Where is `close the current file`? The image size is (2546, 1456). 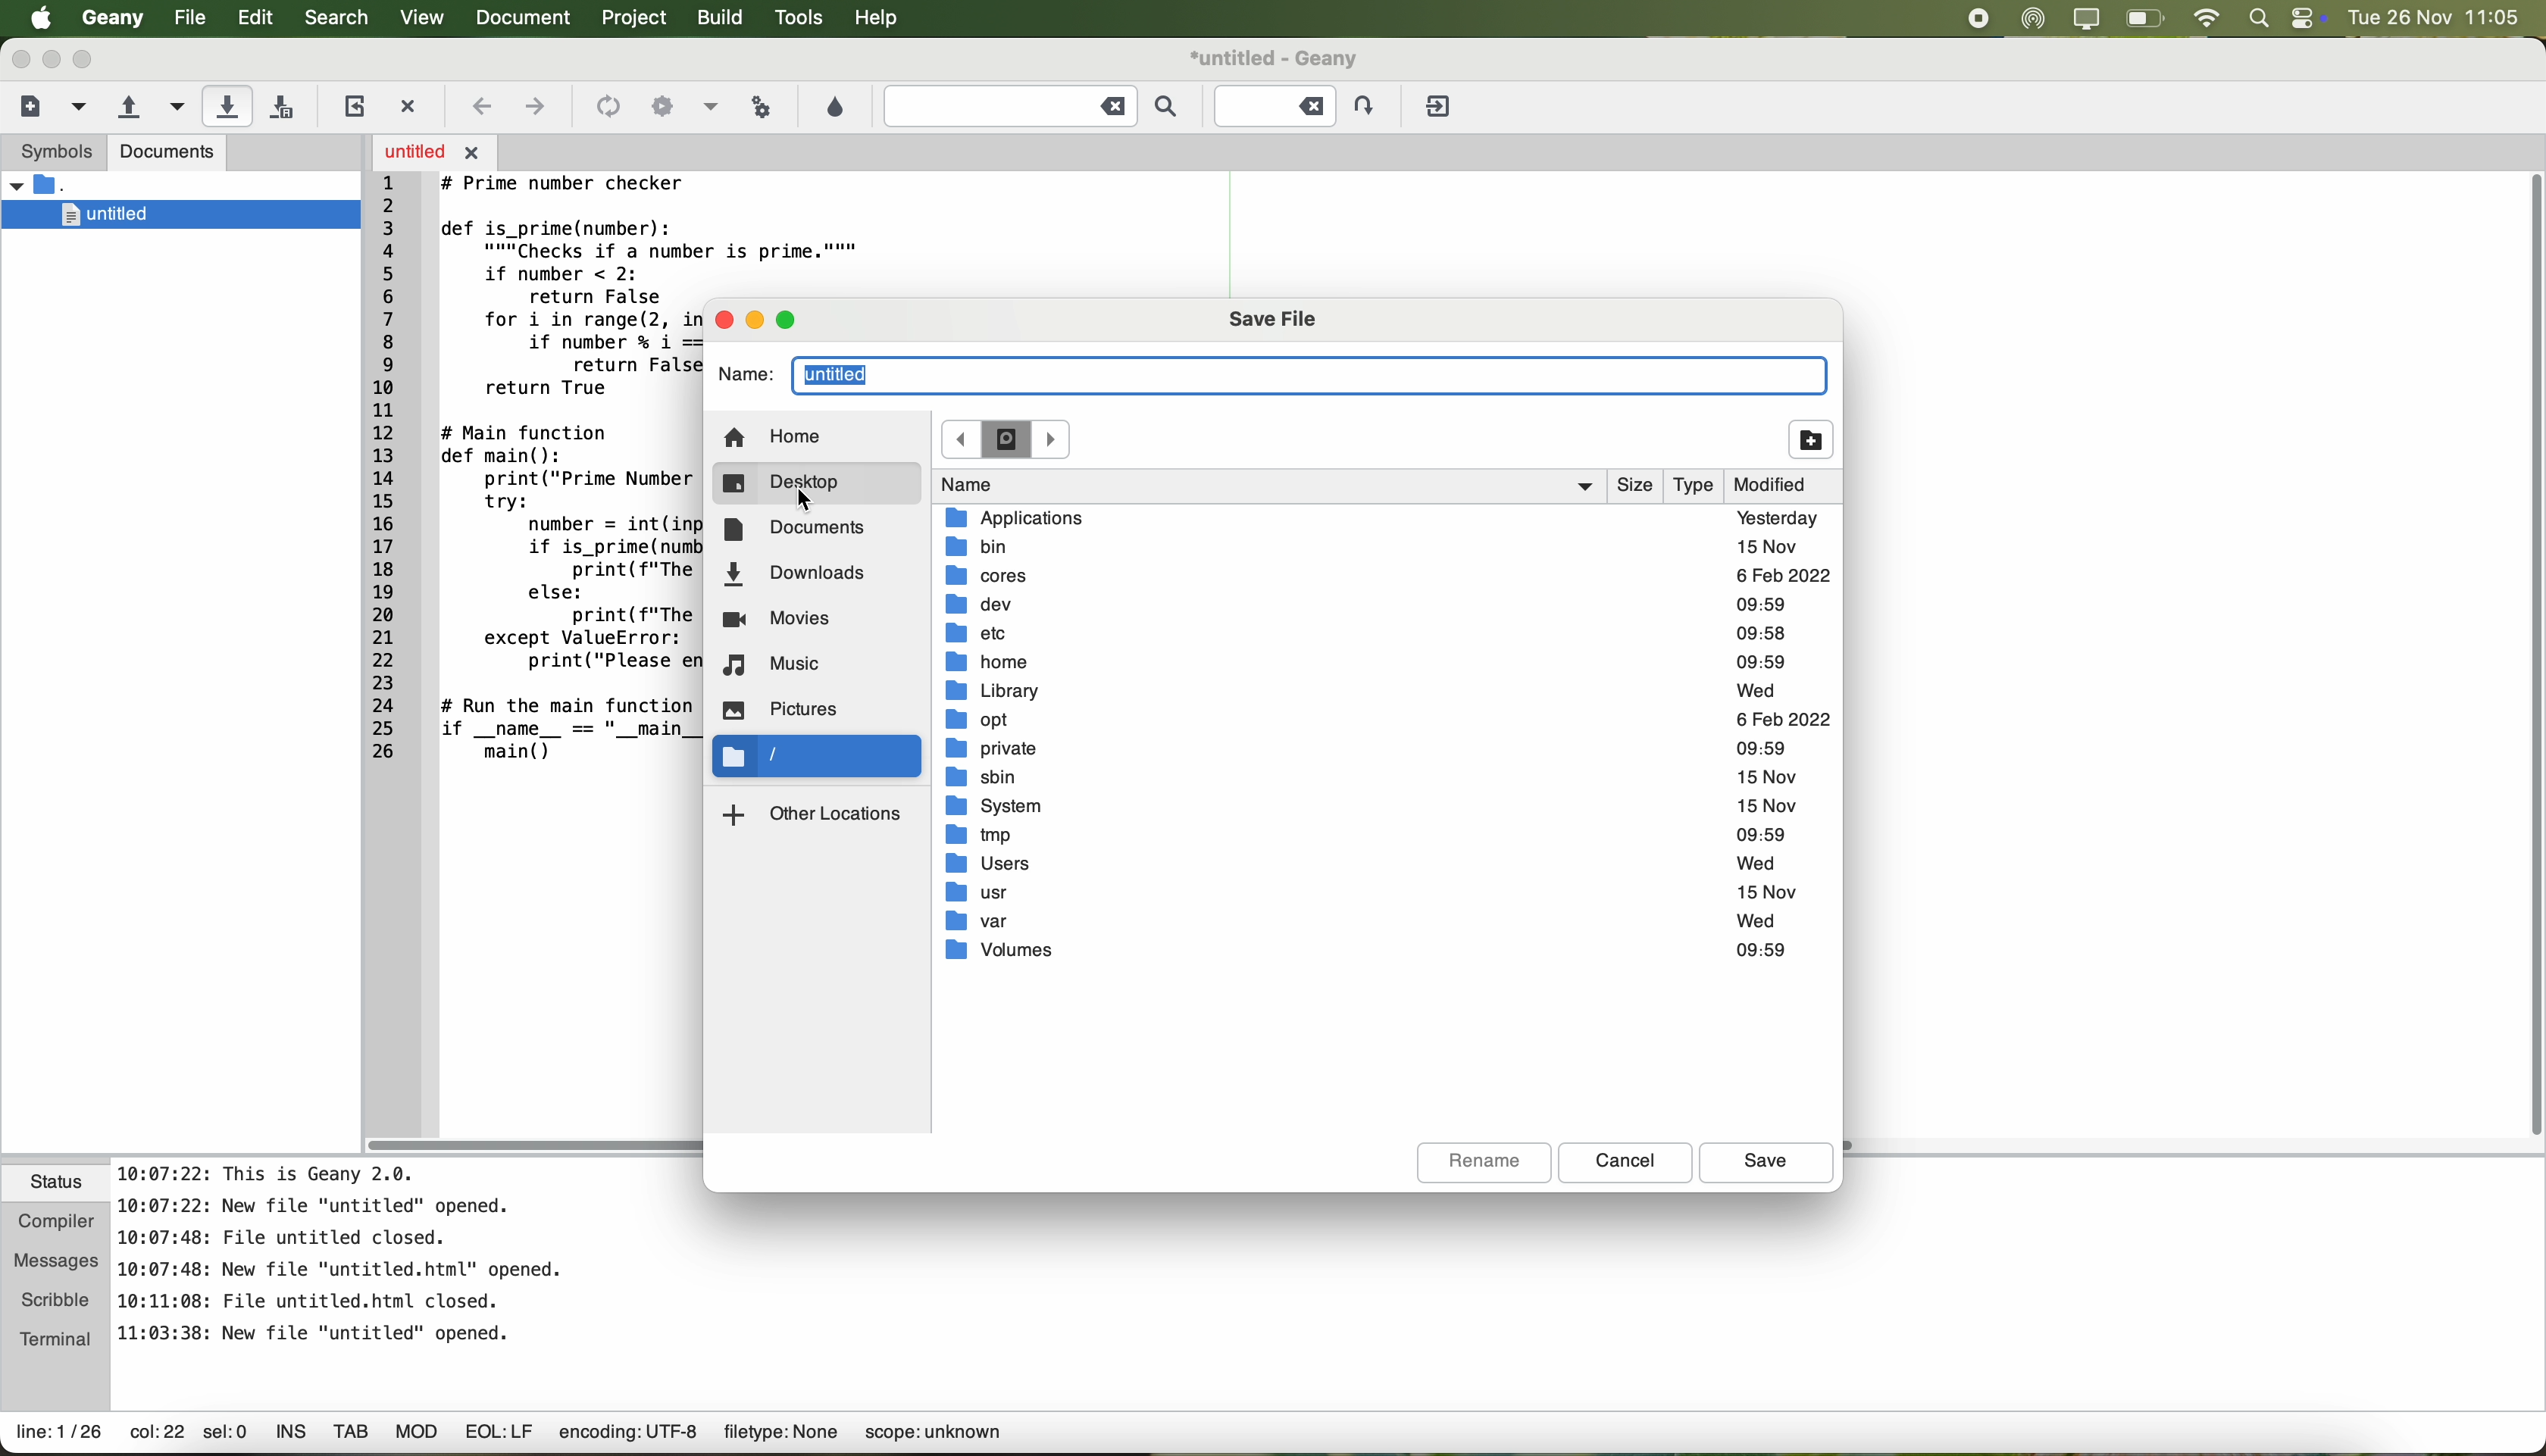
close the current file is located at coordinates (412, 102).